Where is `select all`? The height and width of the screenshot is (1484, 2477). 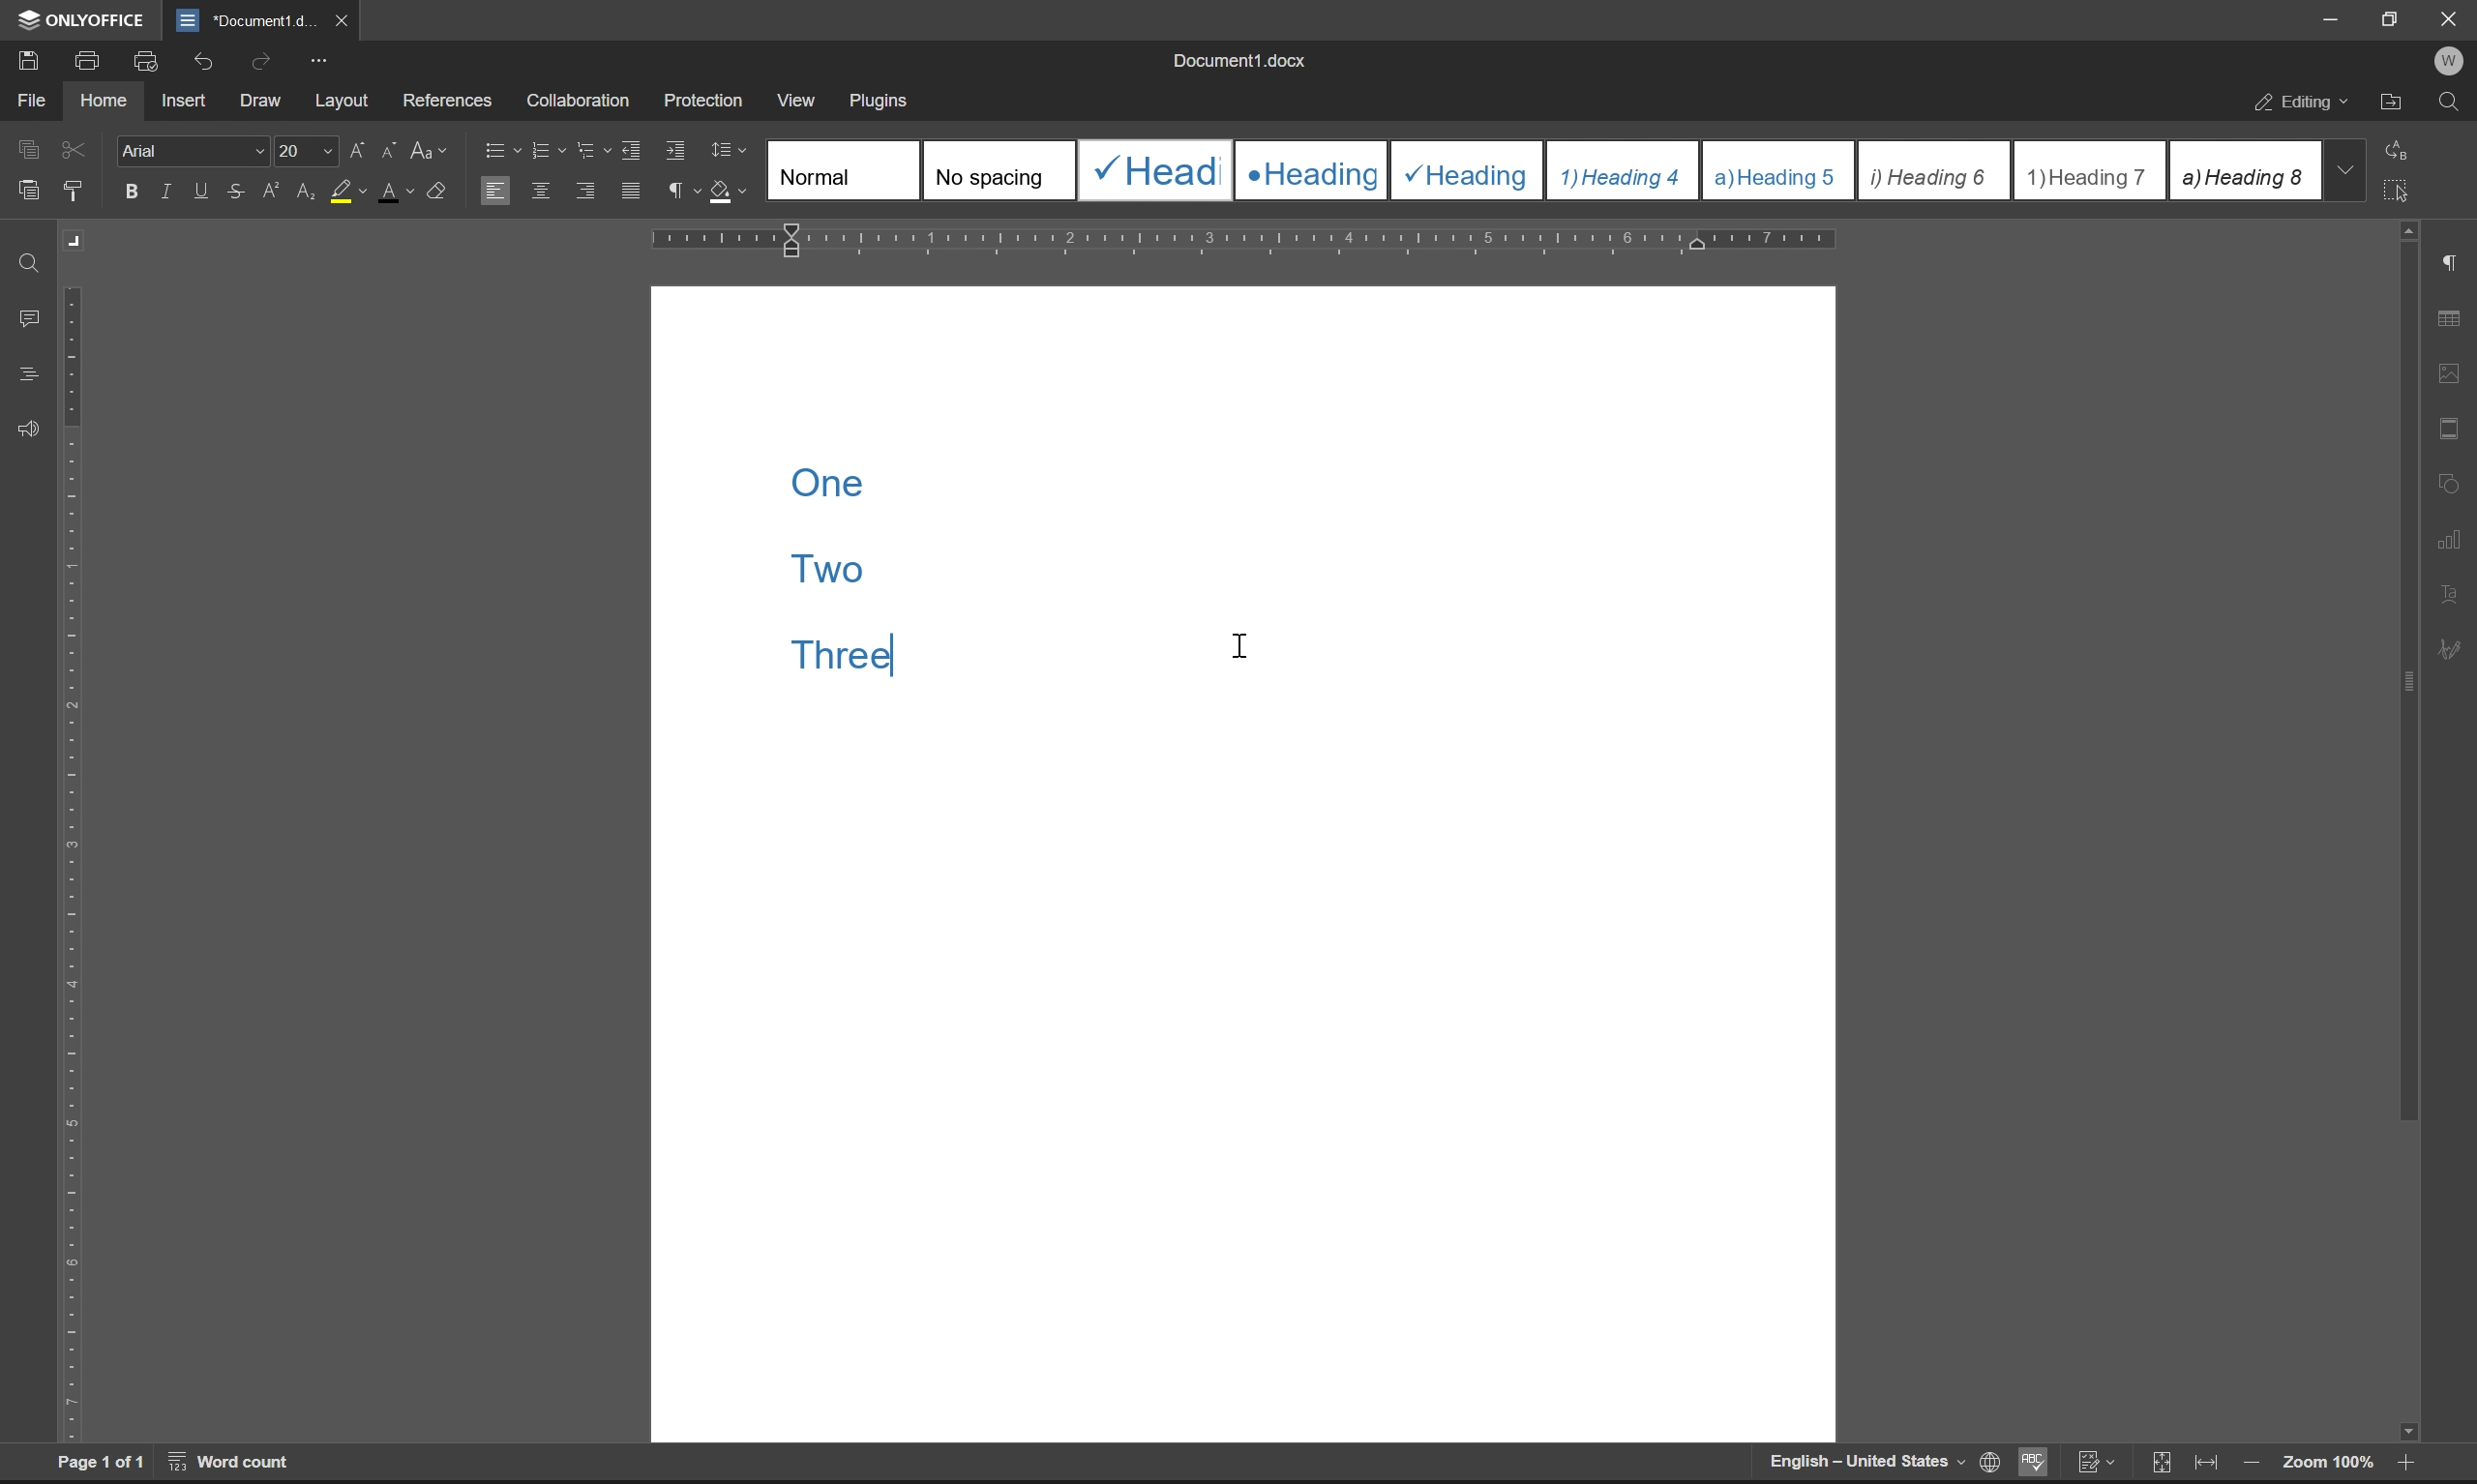 select all is located at coordinates (2401, 189).